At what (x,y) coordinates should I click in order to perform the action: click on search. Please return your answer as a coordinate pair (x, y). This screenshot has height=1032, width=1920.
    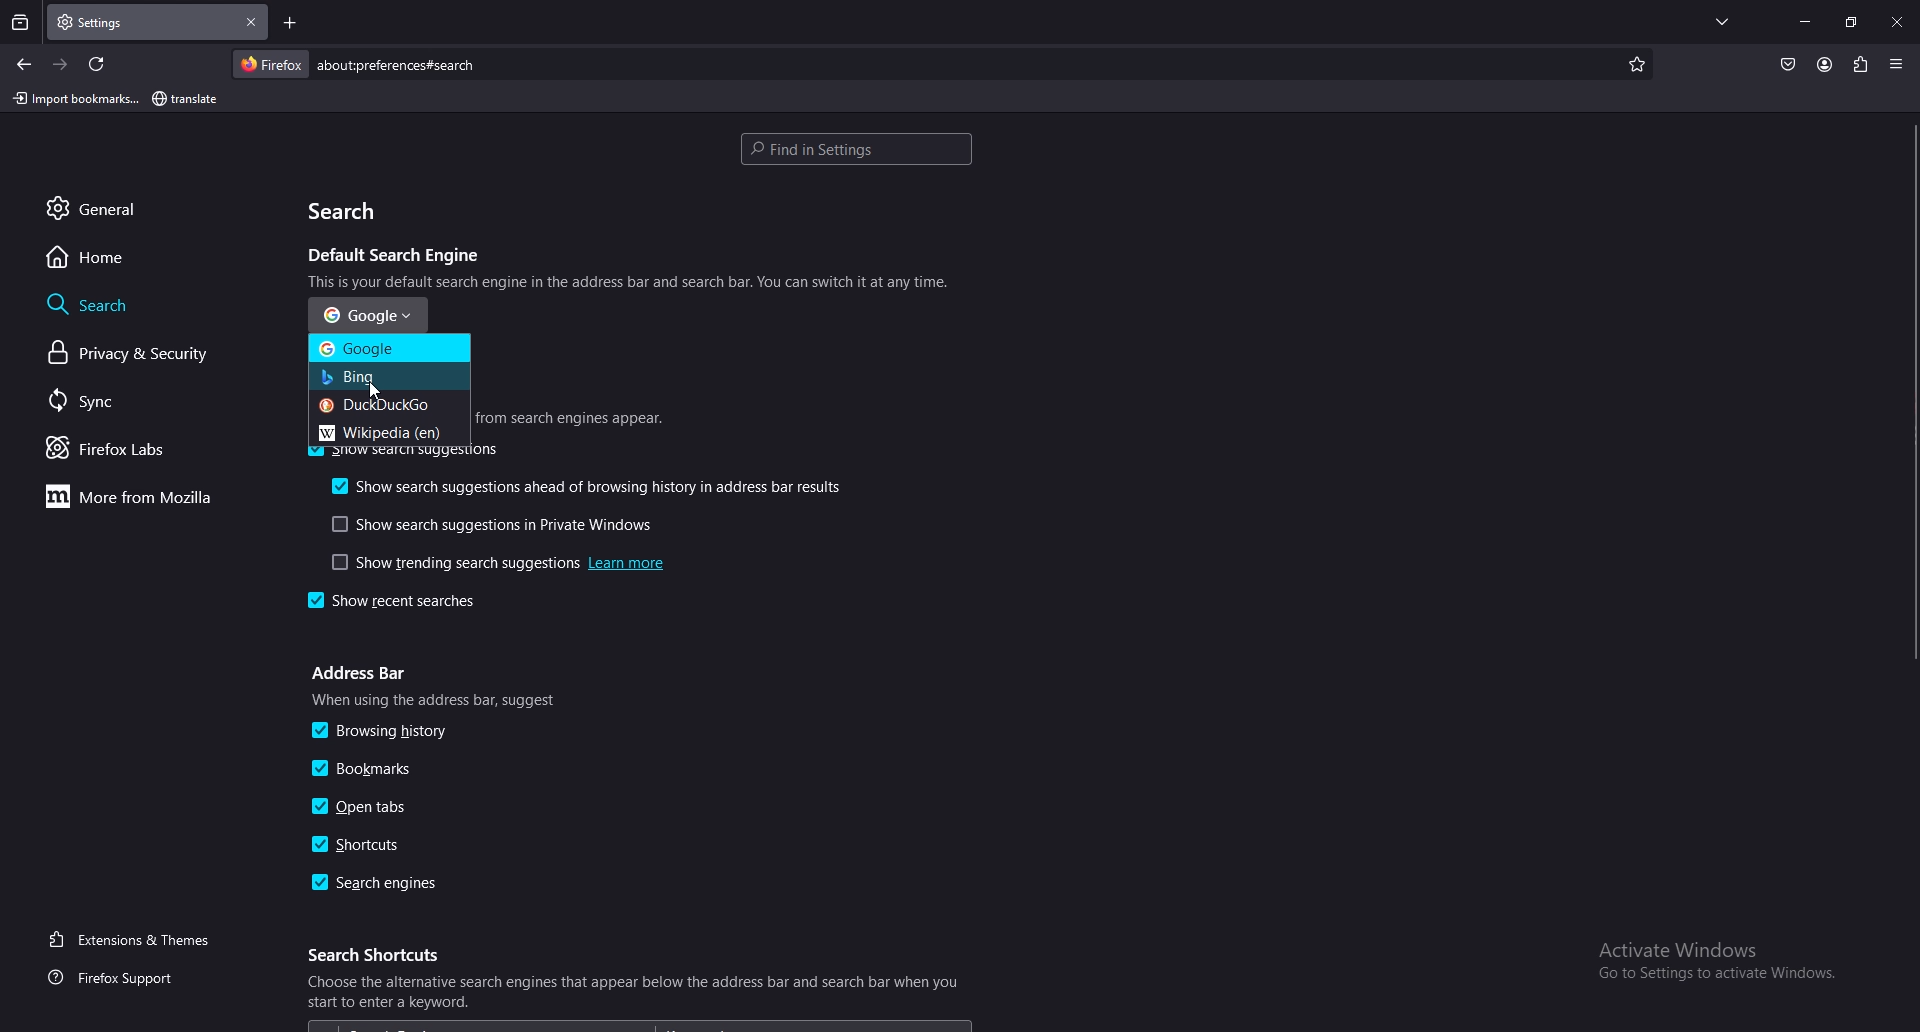
    Looking at the image, I should click on (915, 65).